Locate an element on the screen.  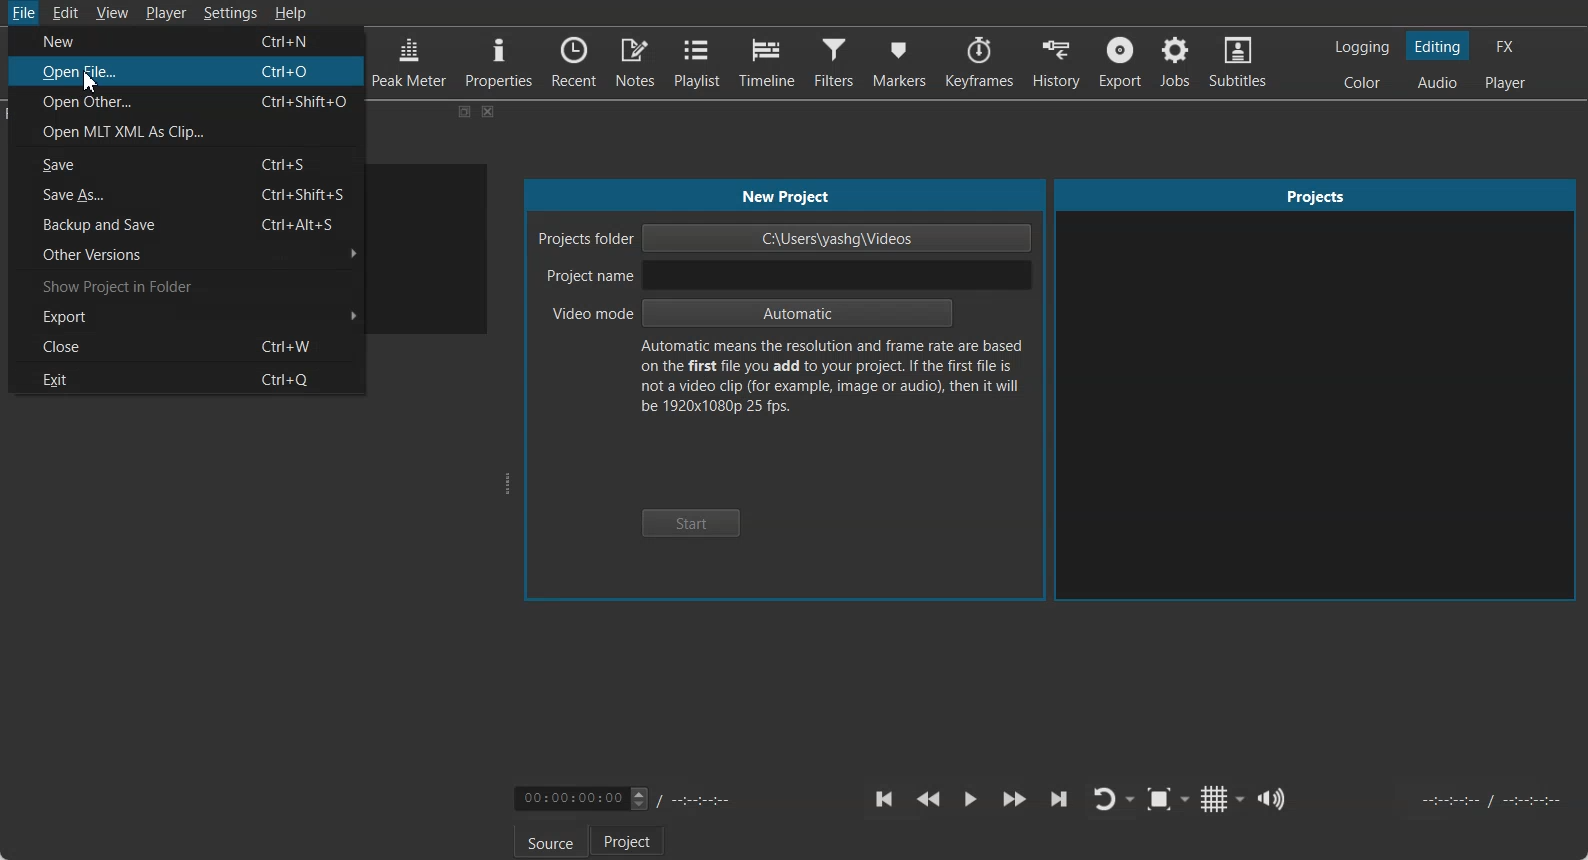
Ctr+N is located at coordinates (293, 43).